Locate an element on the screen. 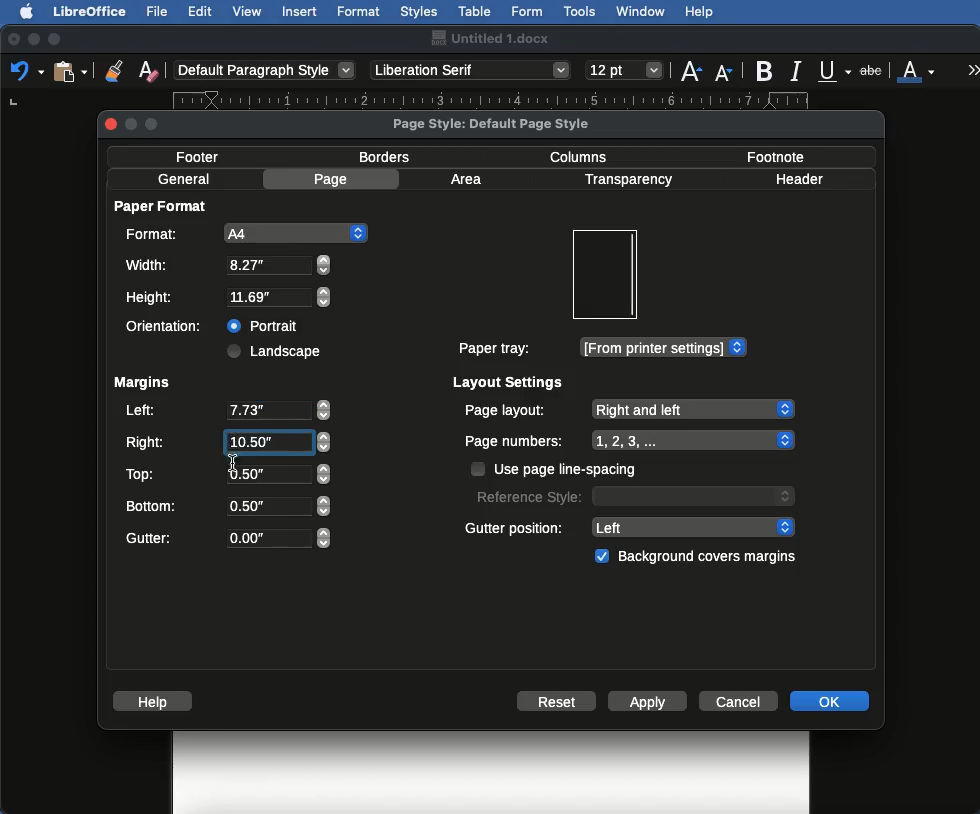 This screenshot has height=814, width=980. Maximize is located at coordinates (56, 39).